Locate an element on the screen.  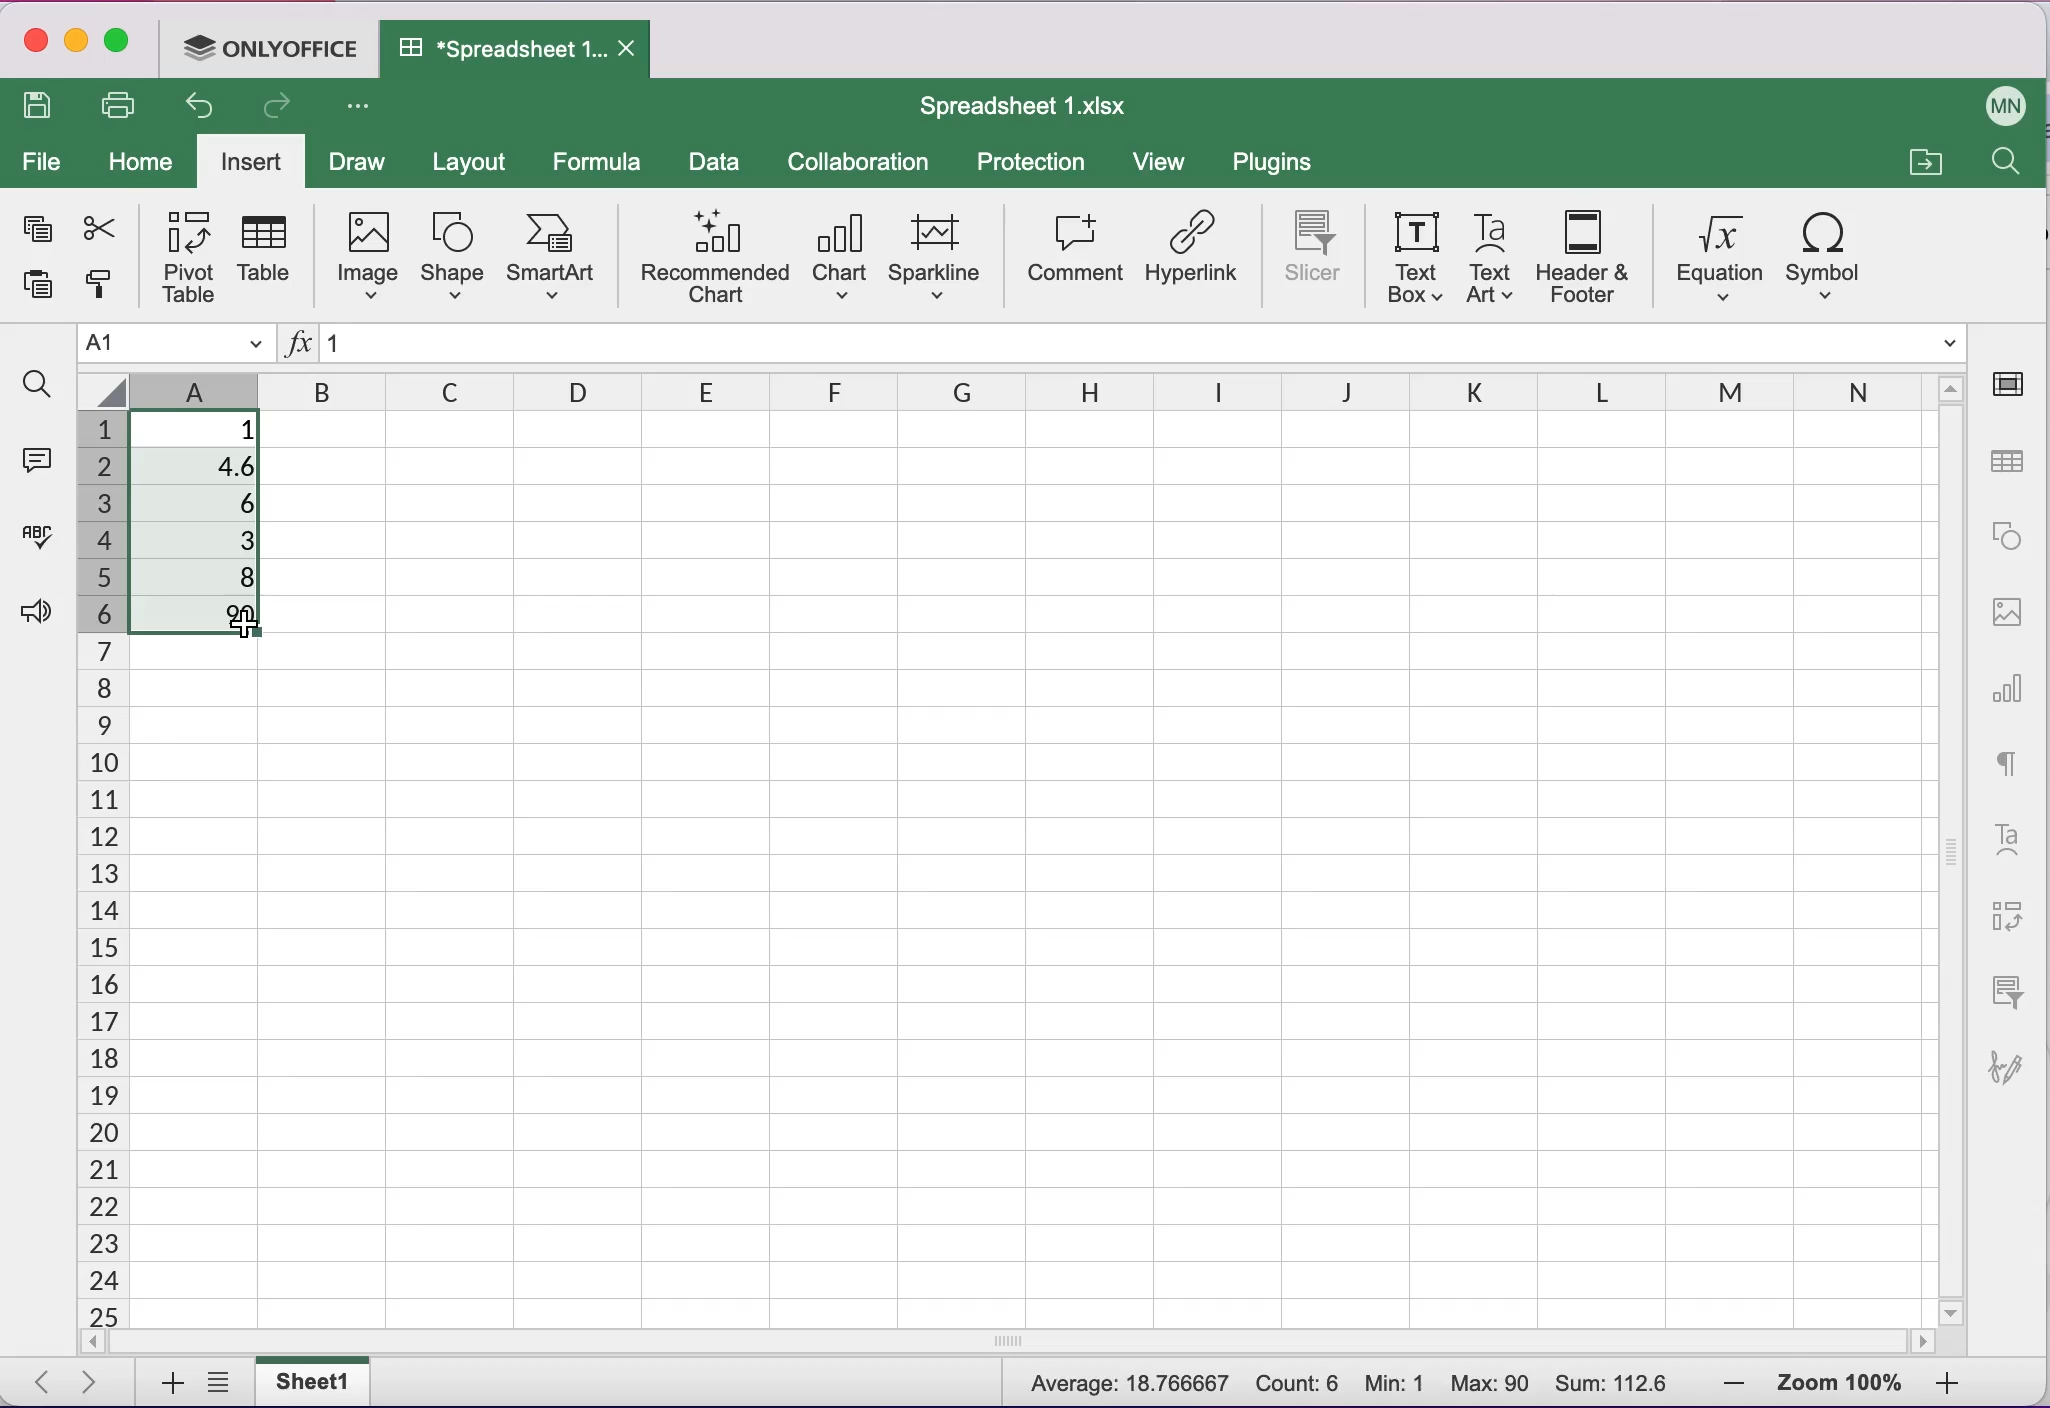
minimize is located at coordinates (78, 44).